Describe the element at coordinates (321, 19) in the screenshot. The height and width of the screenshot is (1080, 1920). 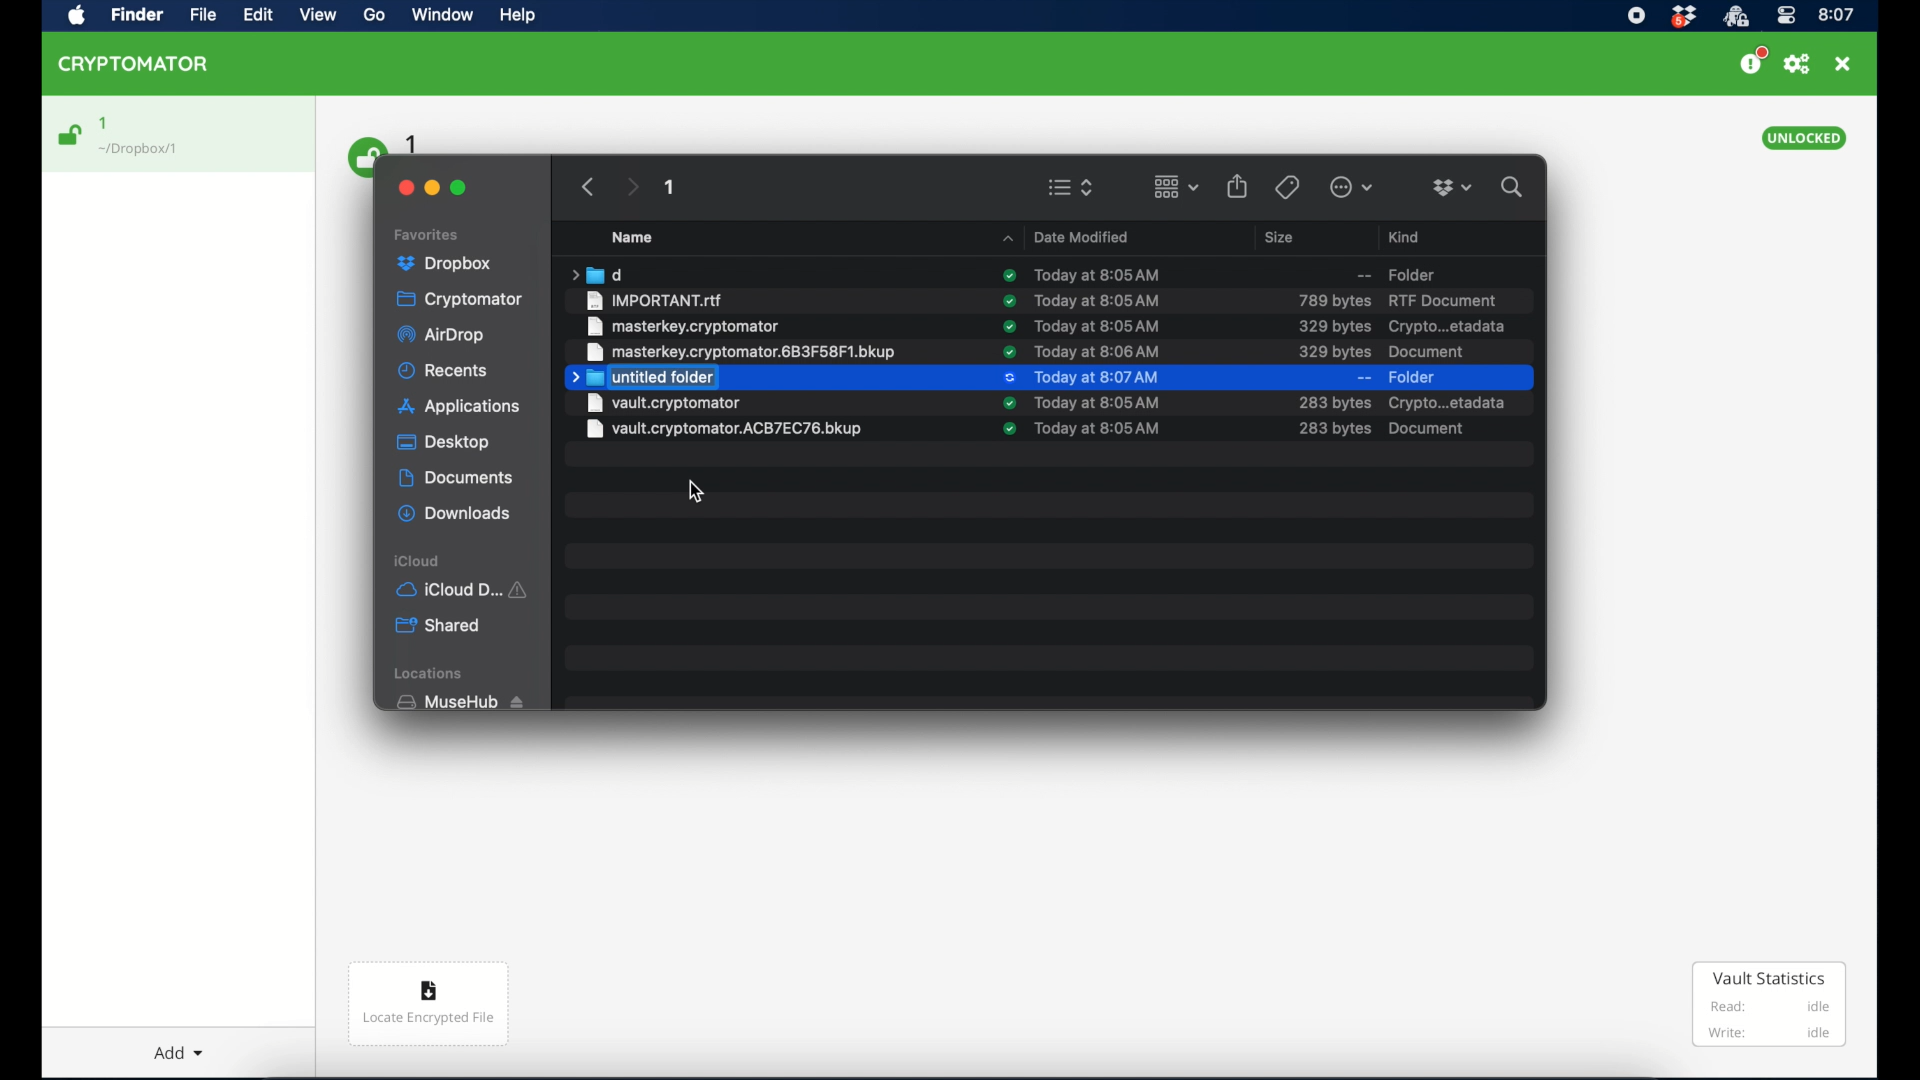
I see `View` at that location.